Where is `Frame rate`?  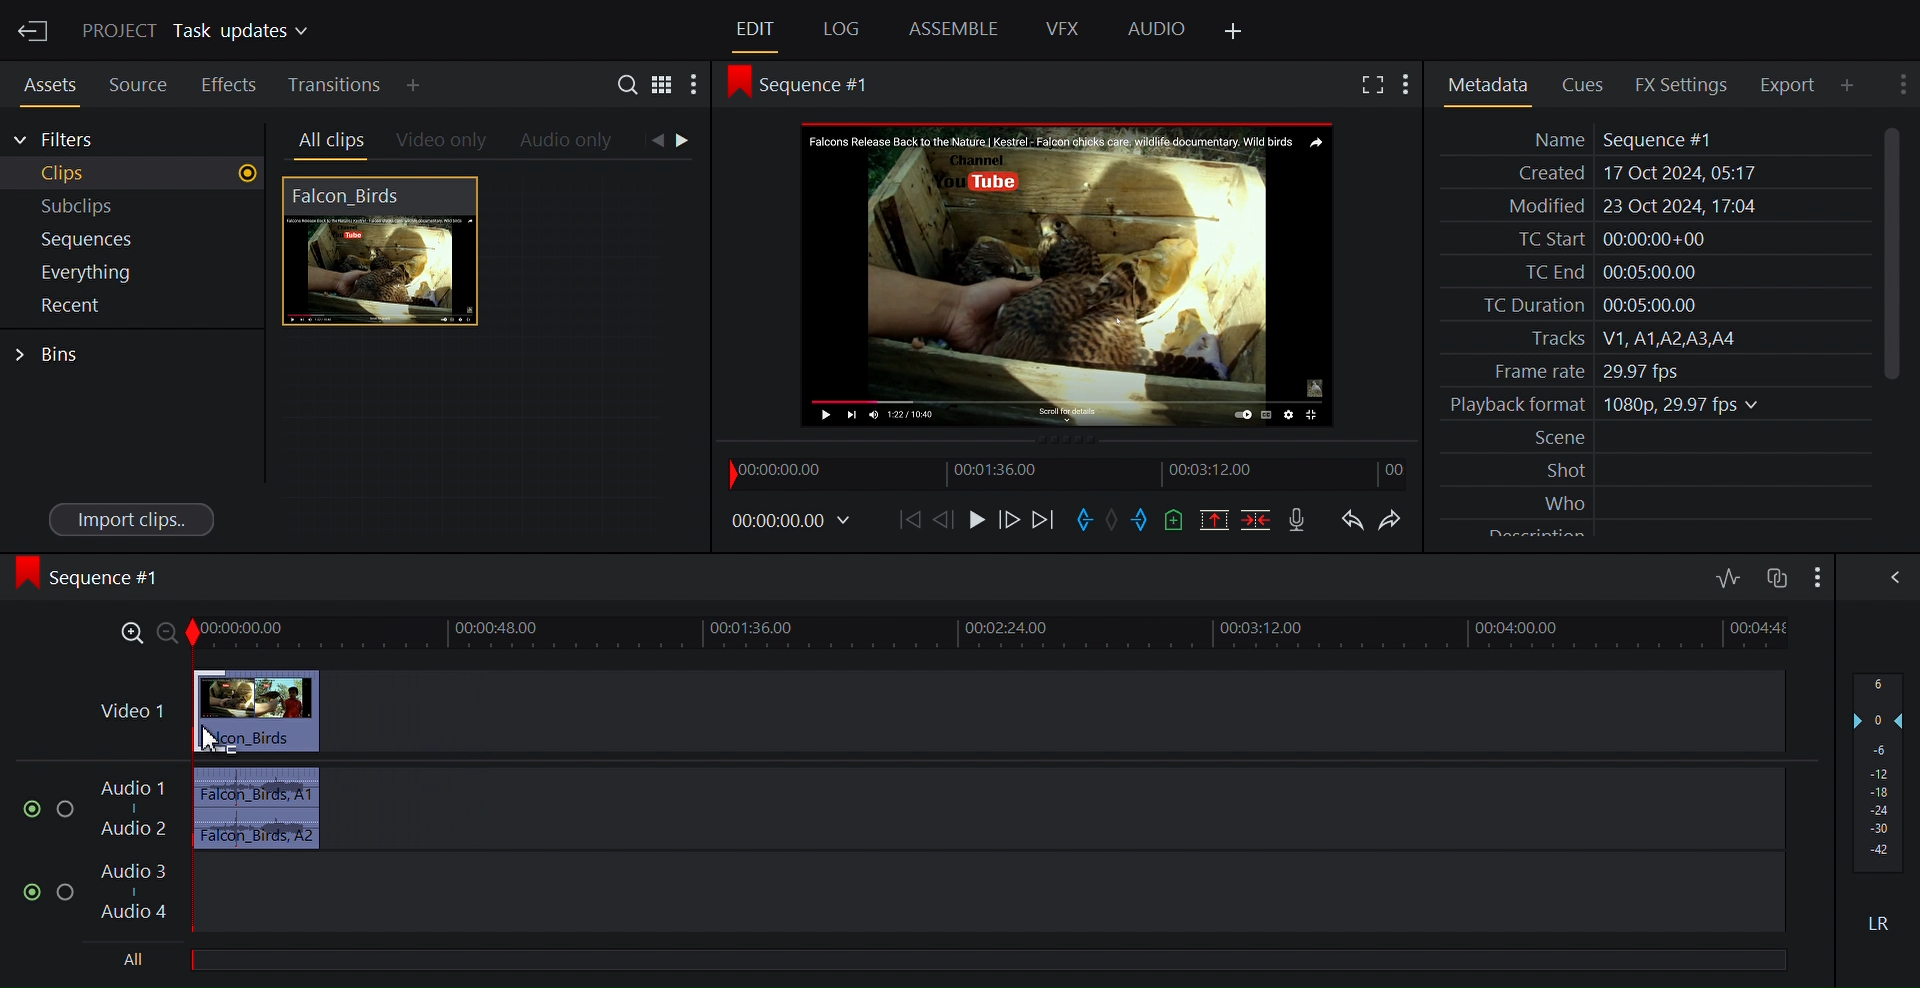 Frame rate is located at coordinates (1646, 368).